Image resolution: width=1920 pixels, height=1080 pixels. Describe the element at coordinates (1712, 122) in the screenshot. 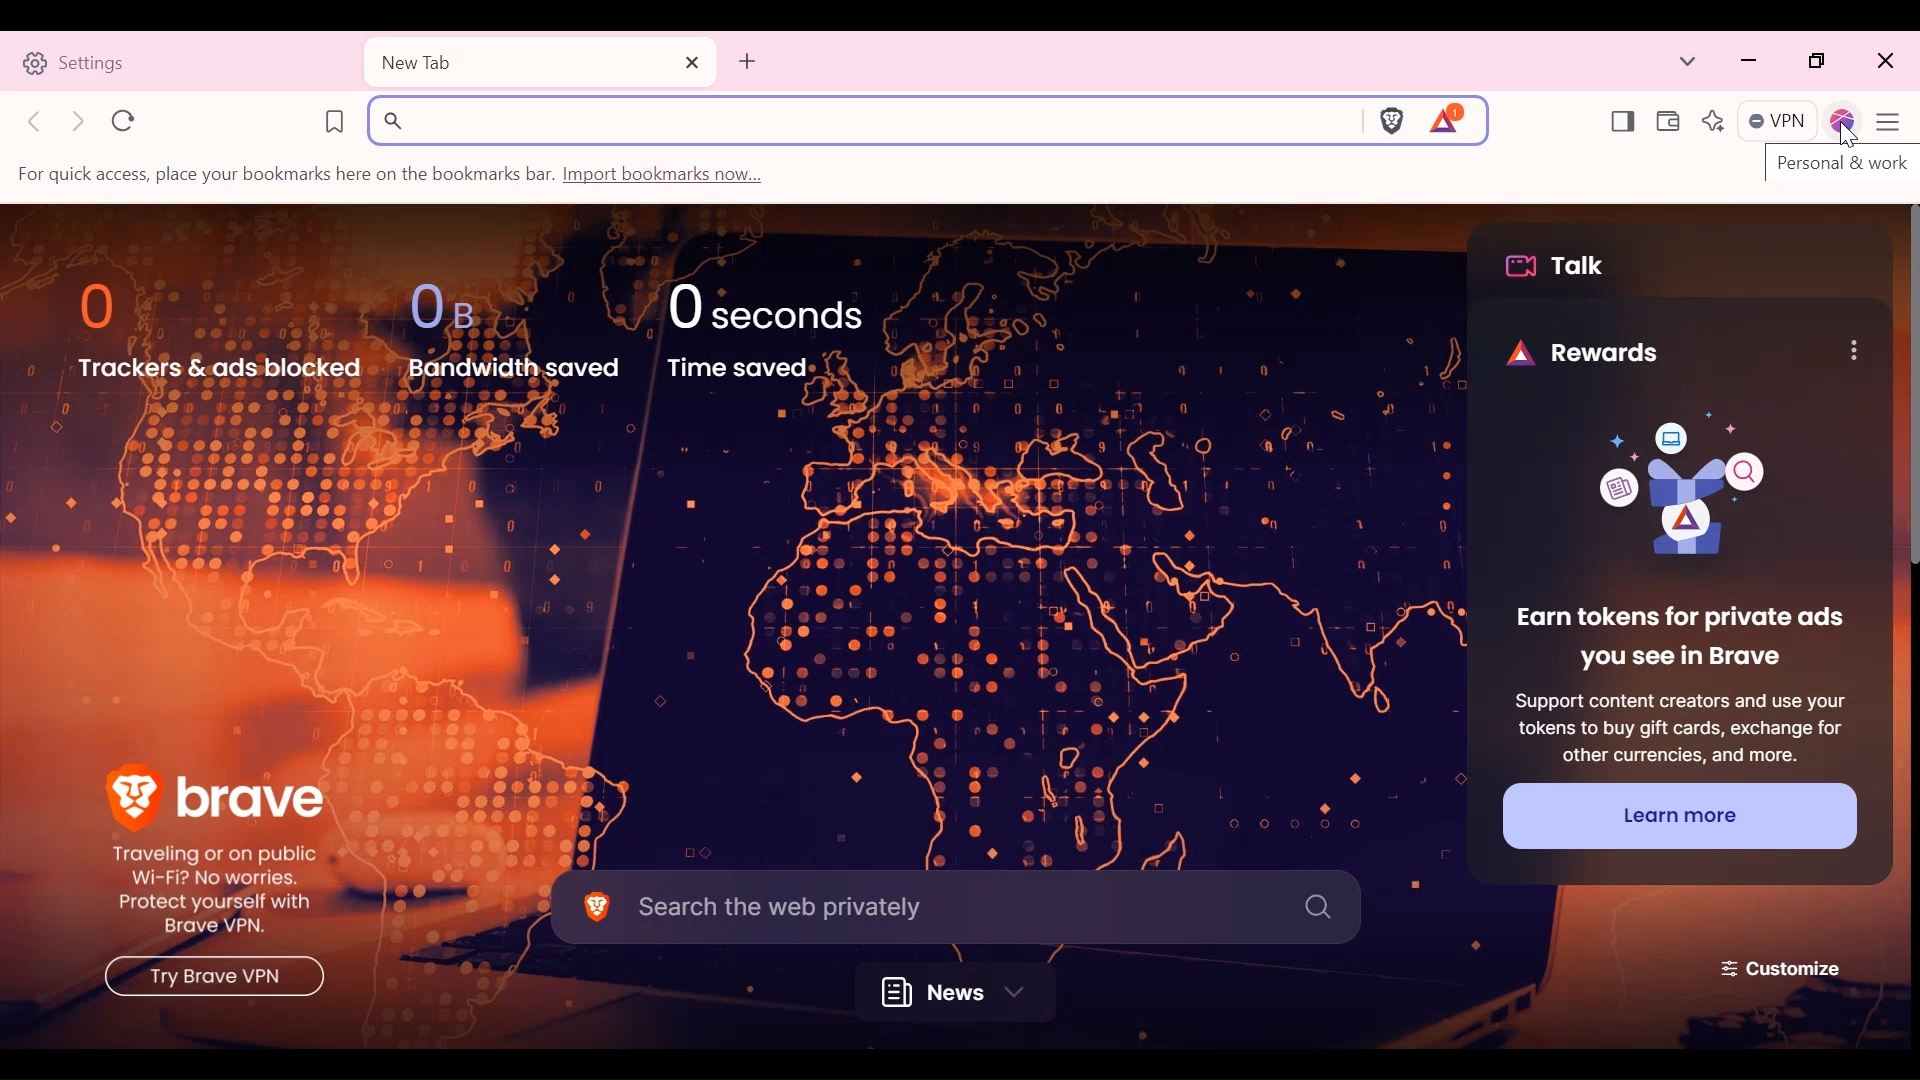

I see `Leo AI` at that location.